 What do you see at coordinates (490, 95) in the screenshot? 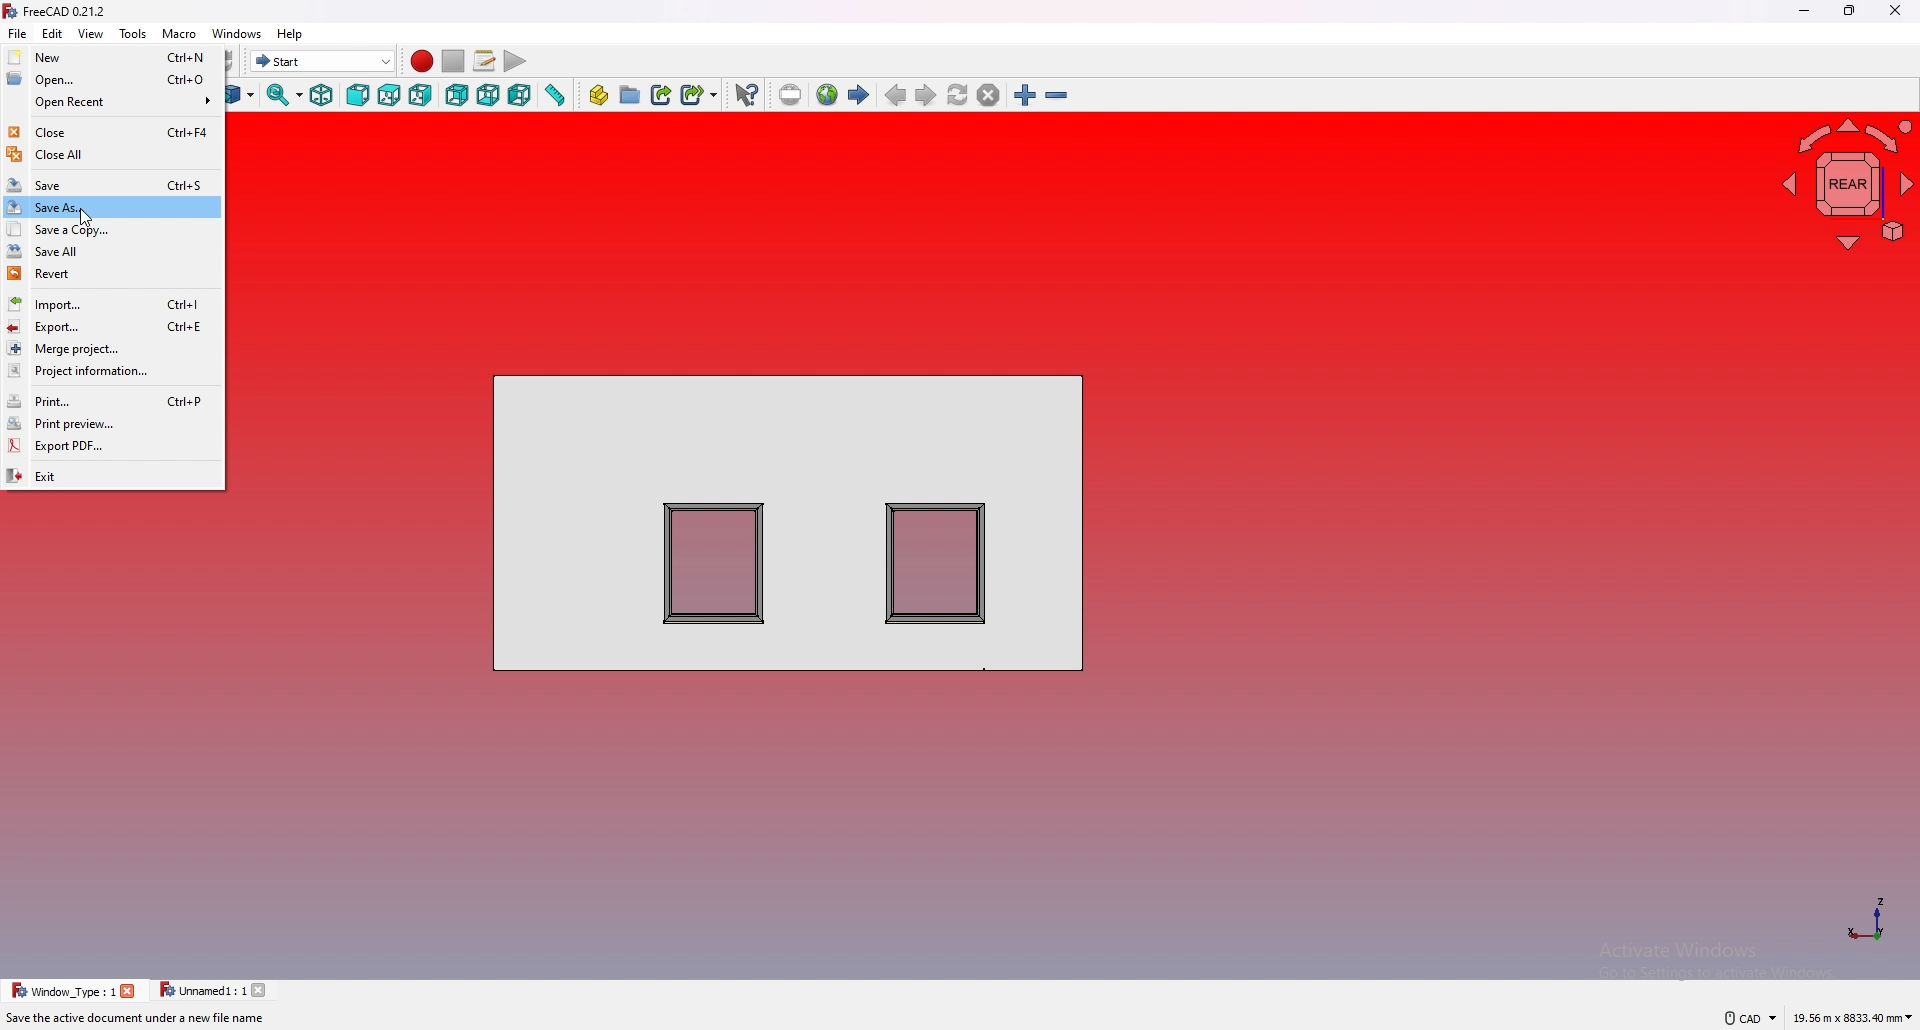
I see `bottom` at bounding box center [490, 95].